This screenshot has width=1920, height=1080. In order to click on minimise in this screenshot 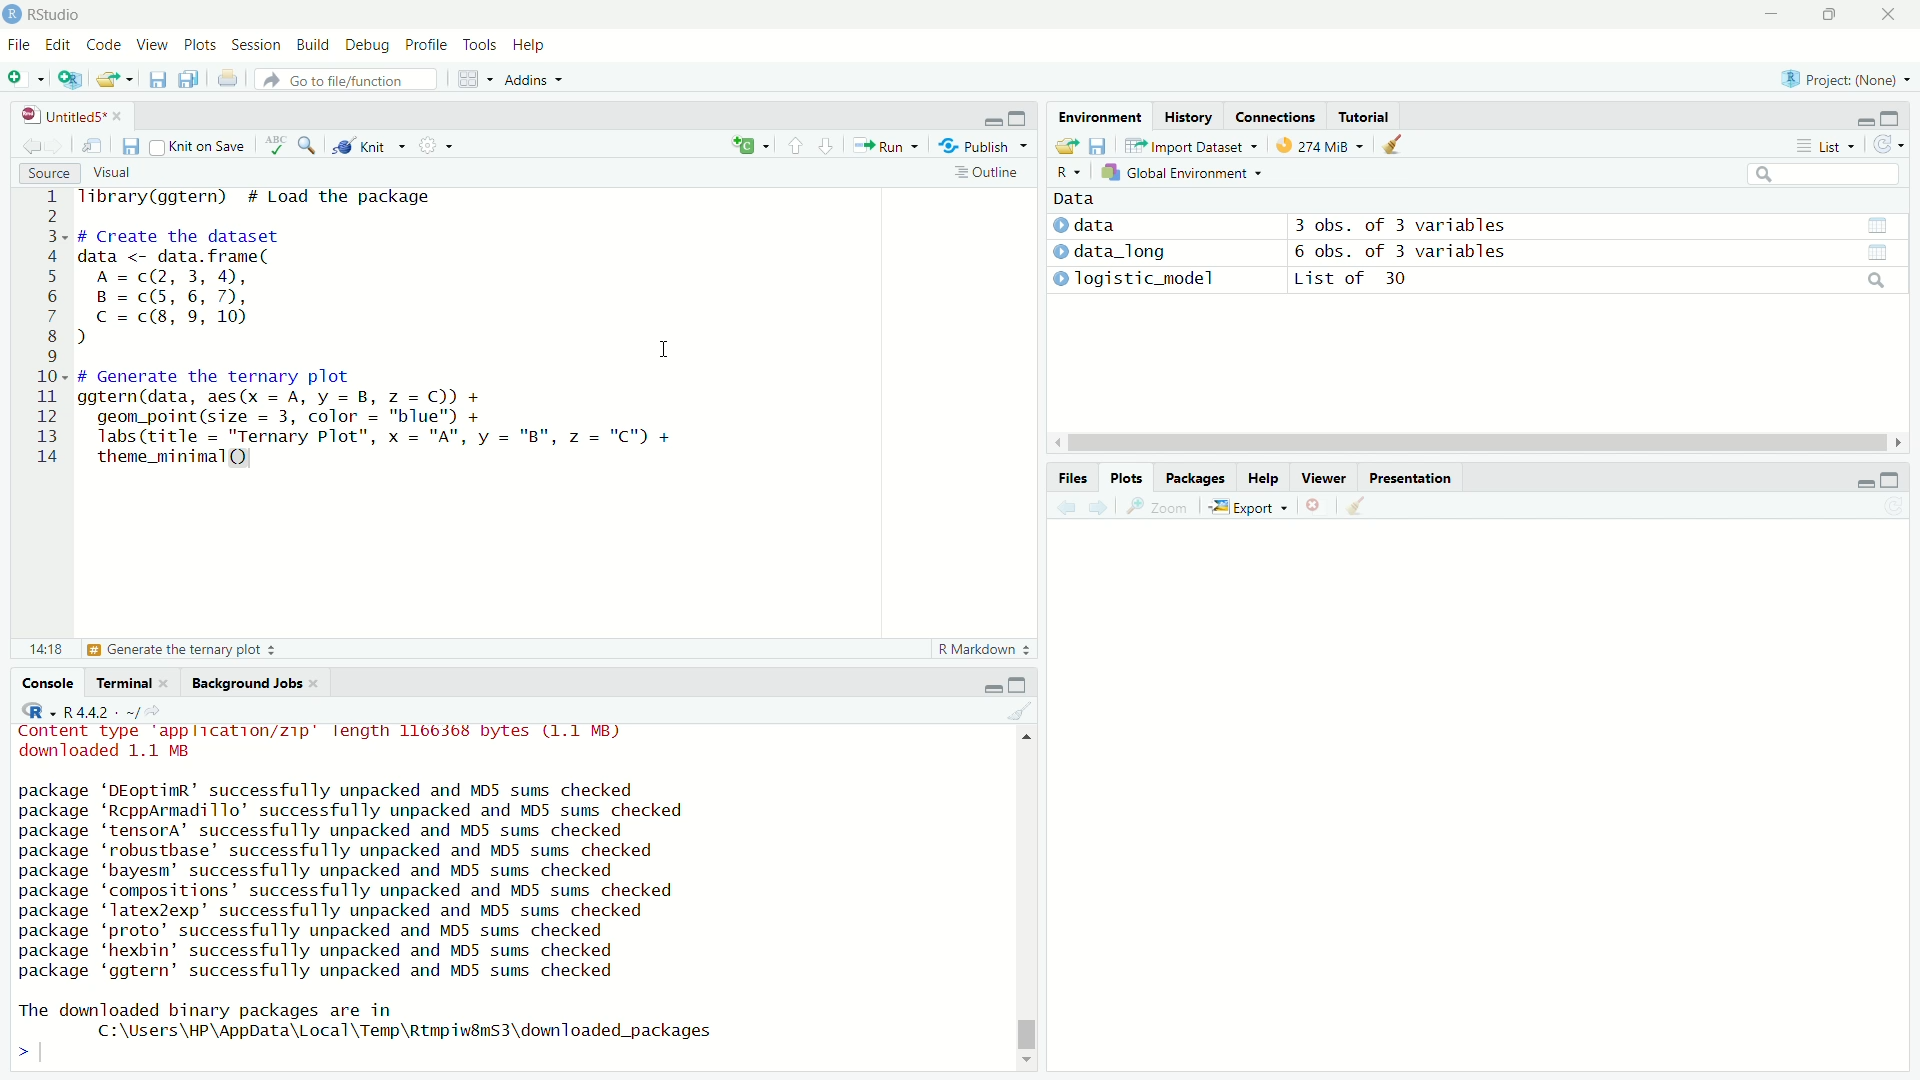, I will do `click(1855, 119)`.